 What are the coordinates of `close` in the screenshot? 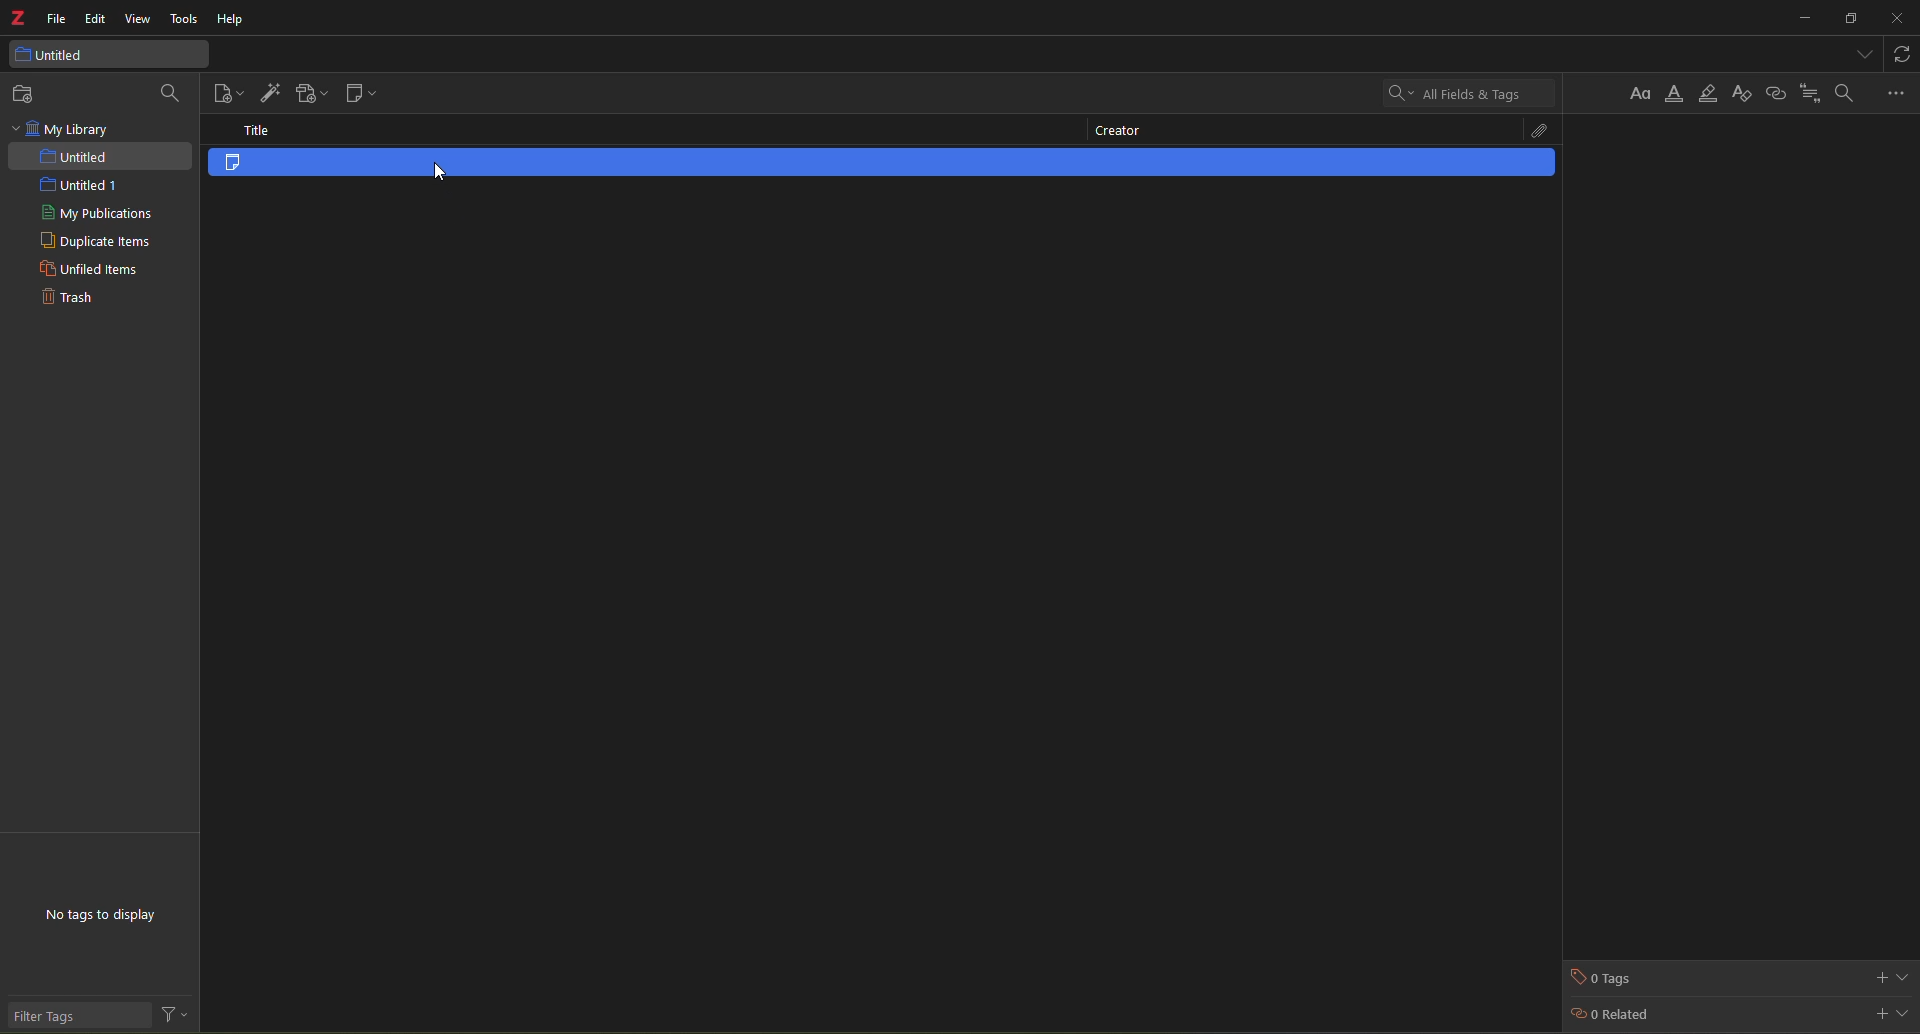 It's located at (1897, 18).